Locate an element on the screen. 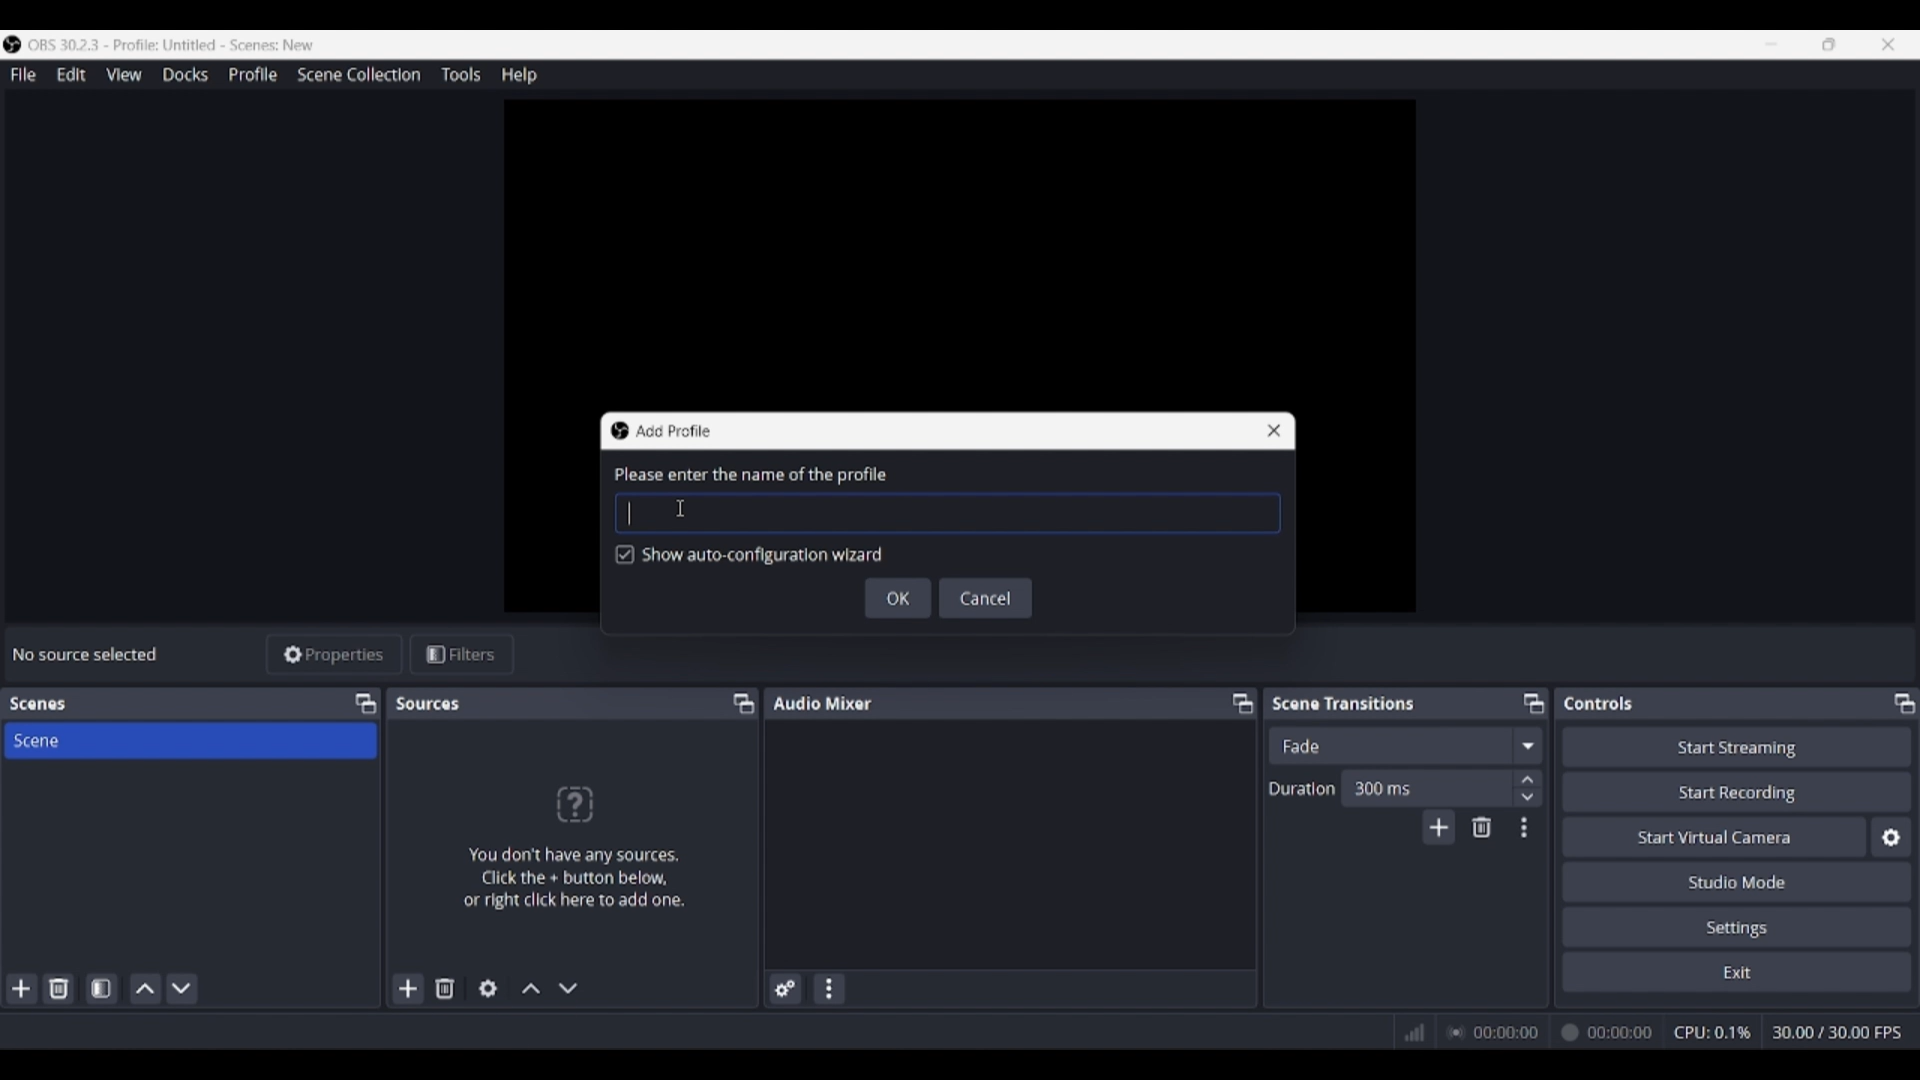  Settings is located at coordinates (1738, 926).